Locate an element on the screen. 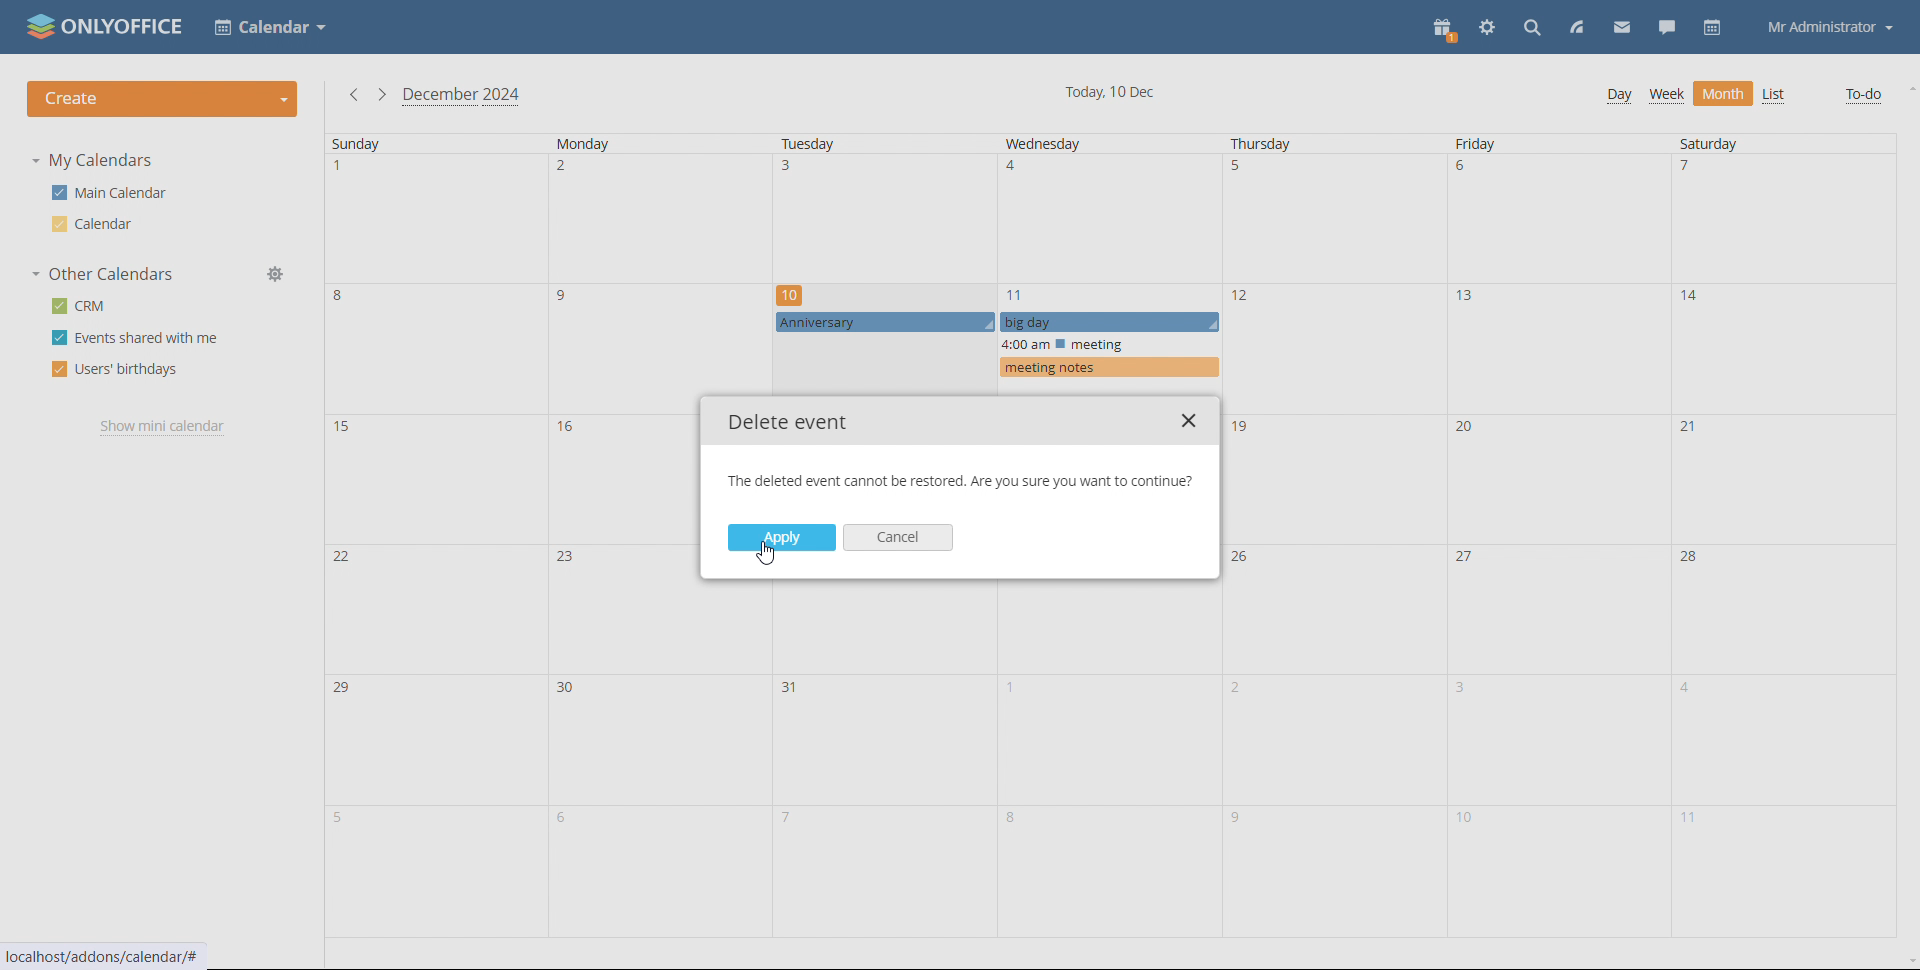 Image resolution: width=1920 pixels, height=970 pixels. Tuesday is located at coordinates (881, 205).